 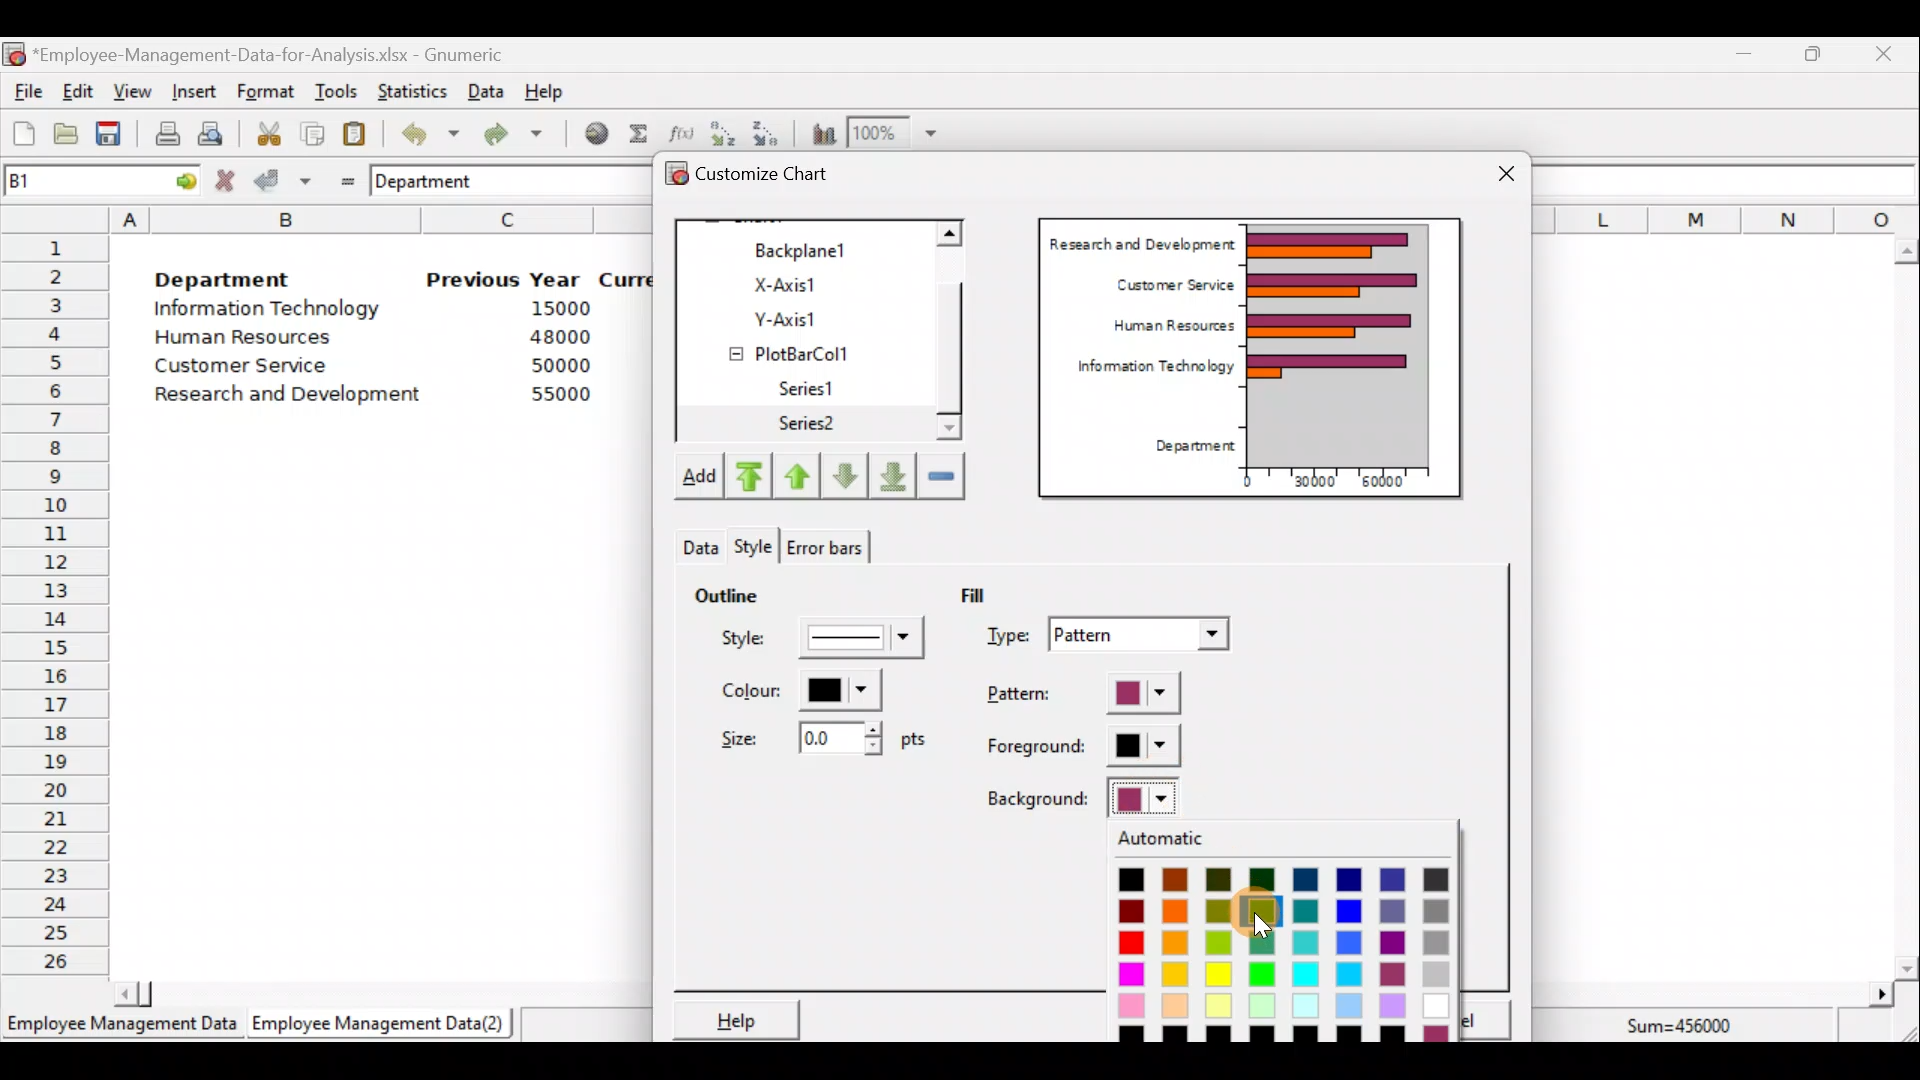 What do you see at coordinates (408, 89) in the screenshot?
I see `Statistics` at bounding box center [408, 89].